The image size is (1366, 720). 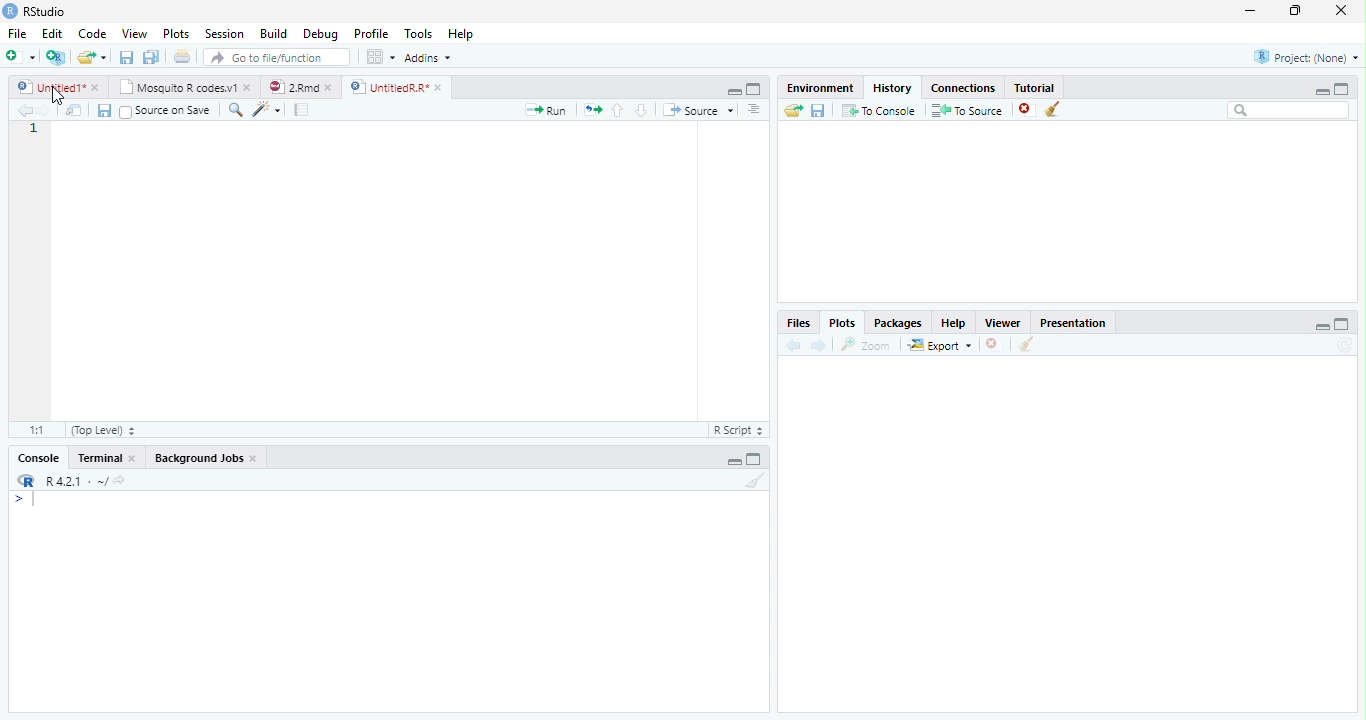 What do you see at coordinates (753, 461) in the screenshot?
I see `Maximize` at bounding box center [753, 461].